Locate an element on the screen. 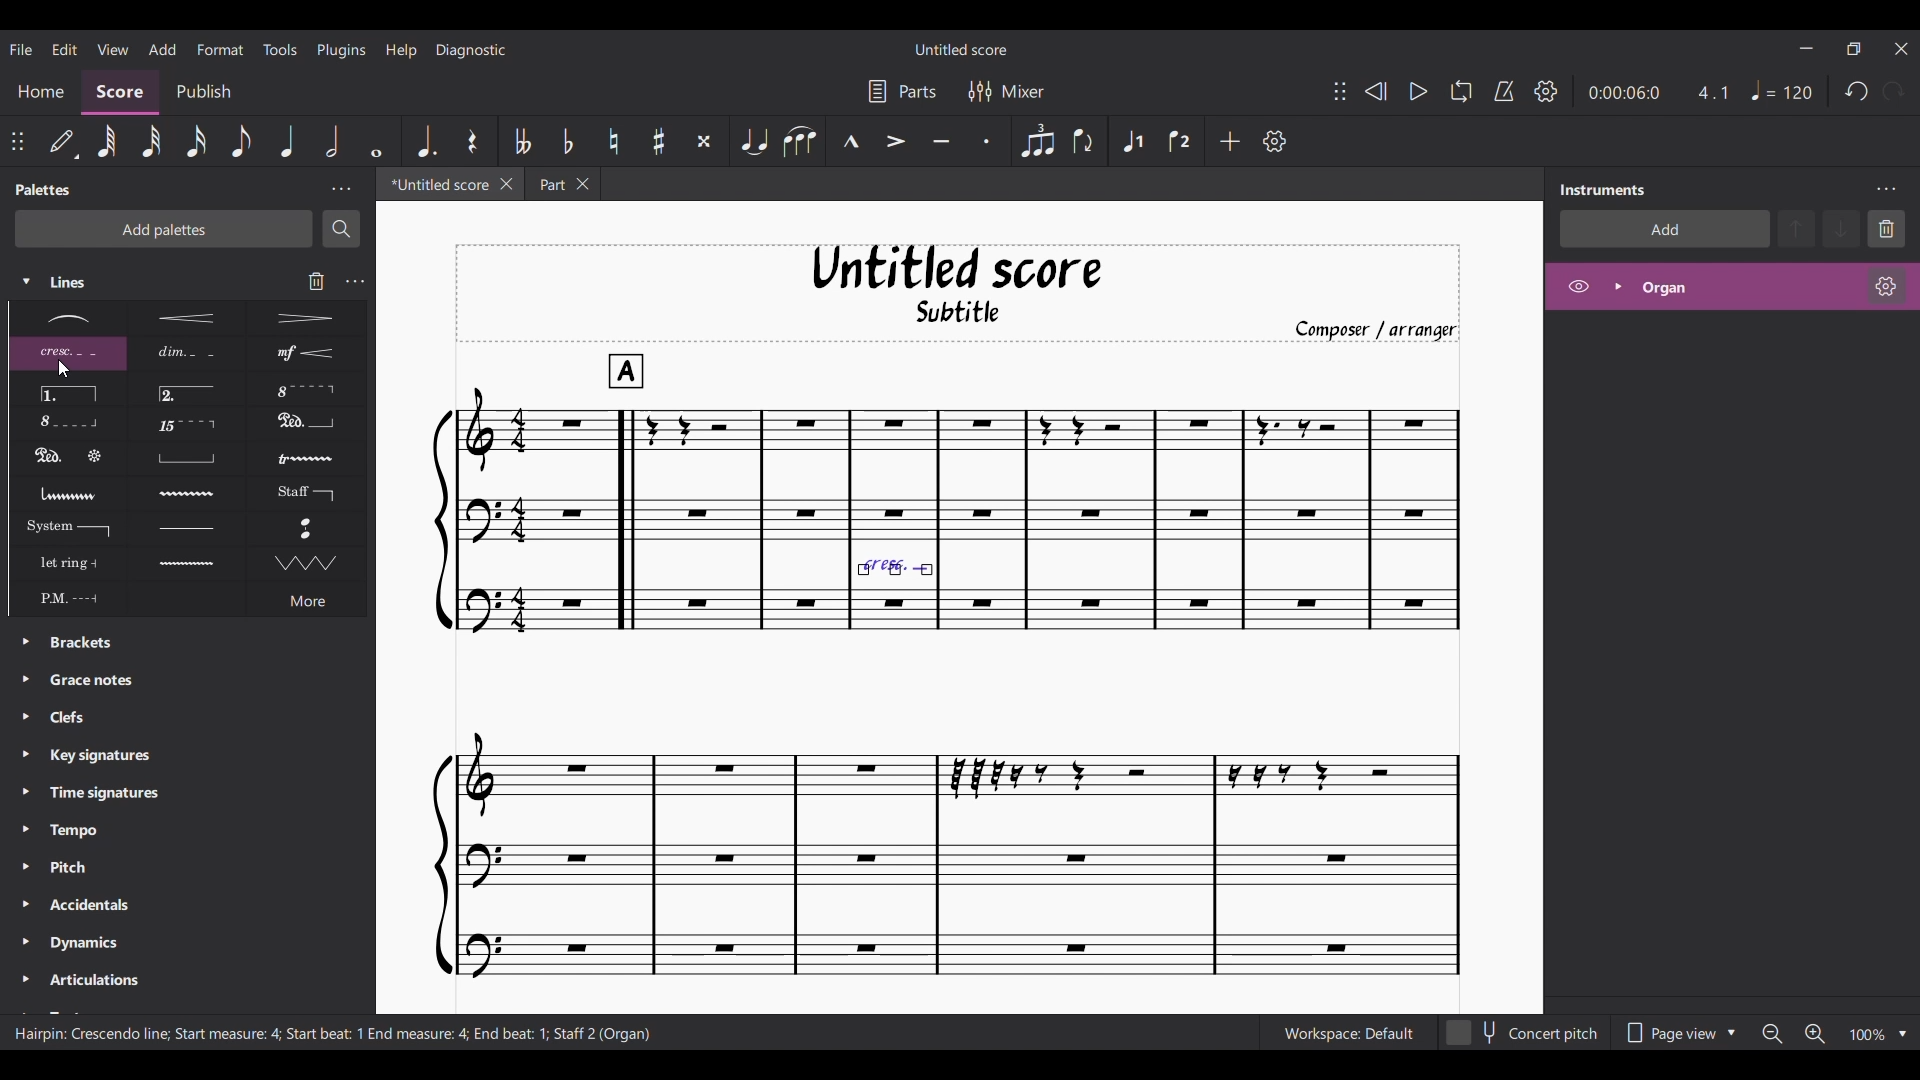 The height and width of the screenshot is (1080, 1920). Augmentation dot is located at coordinates (426, 141).